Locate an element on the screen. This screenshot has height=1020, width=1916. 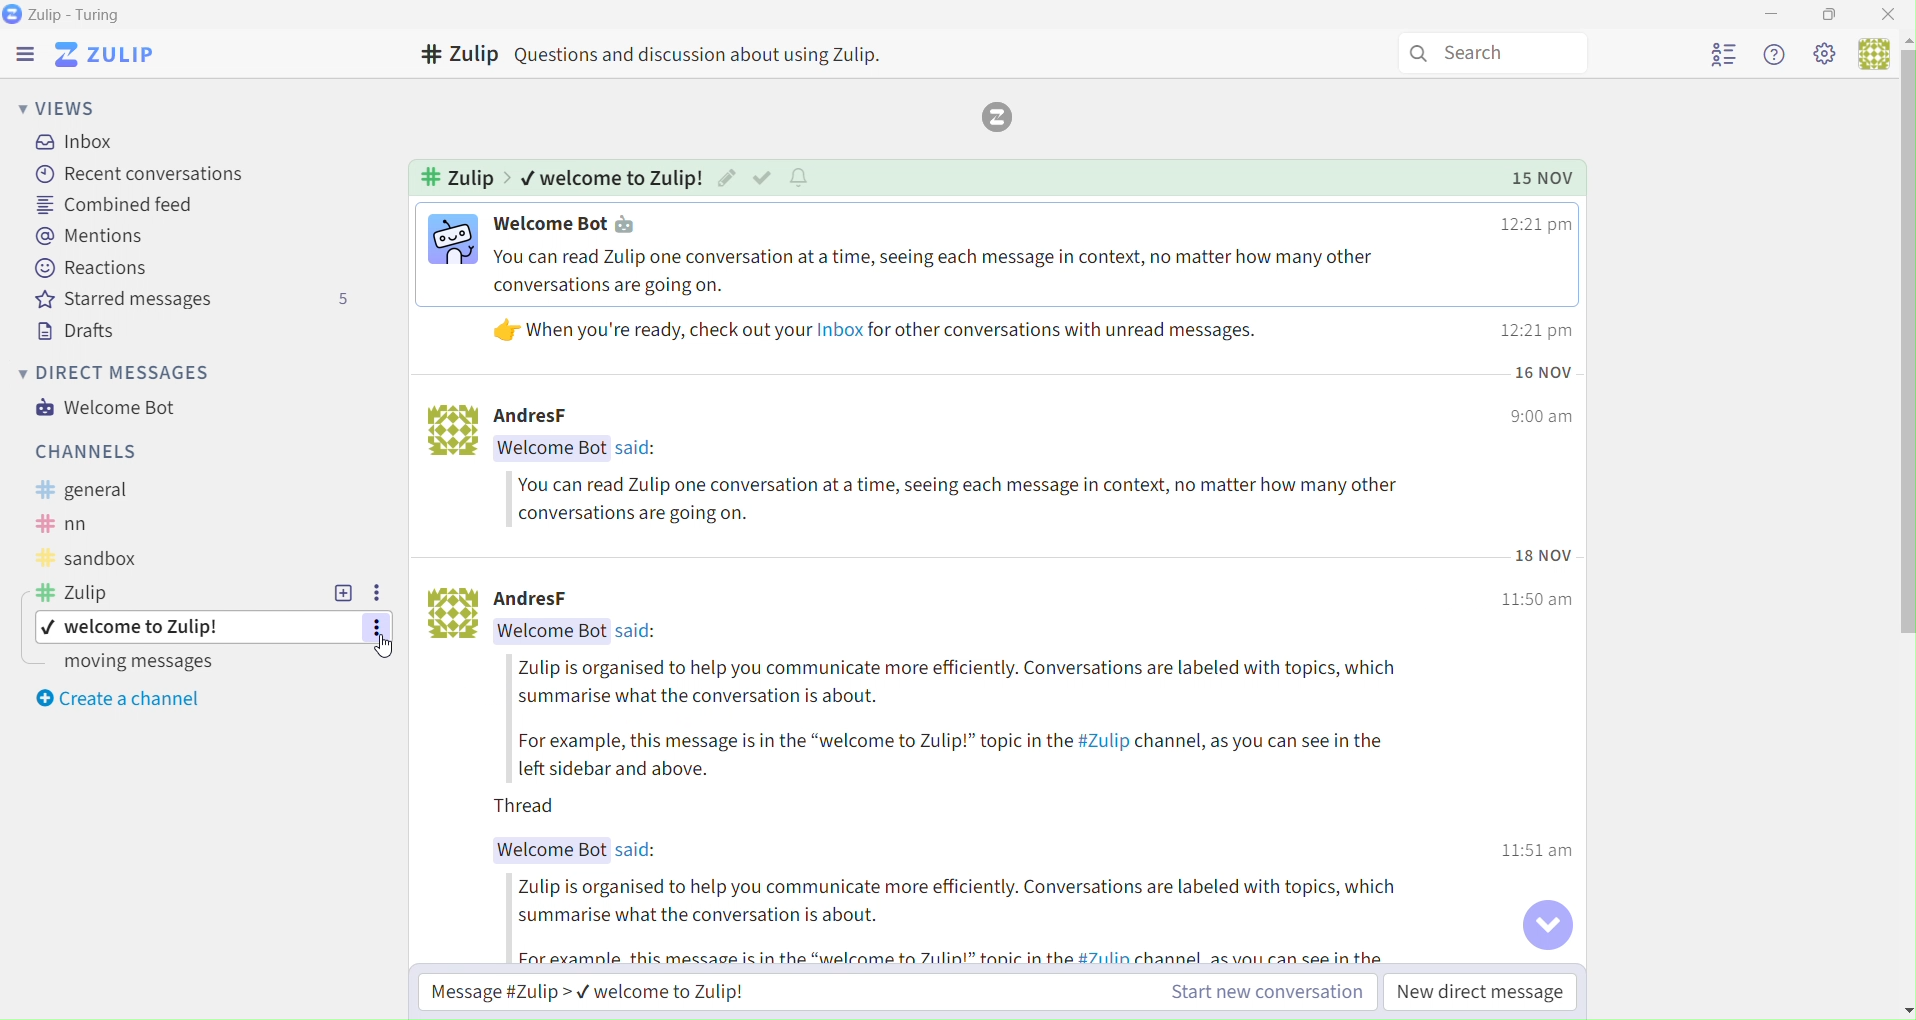
Time is located at coordinates (1538, 598).